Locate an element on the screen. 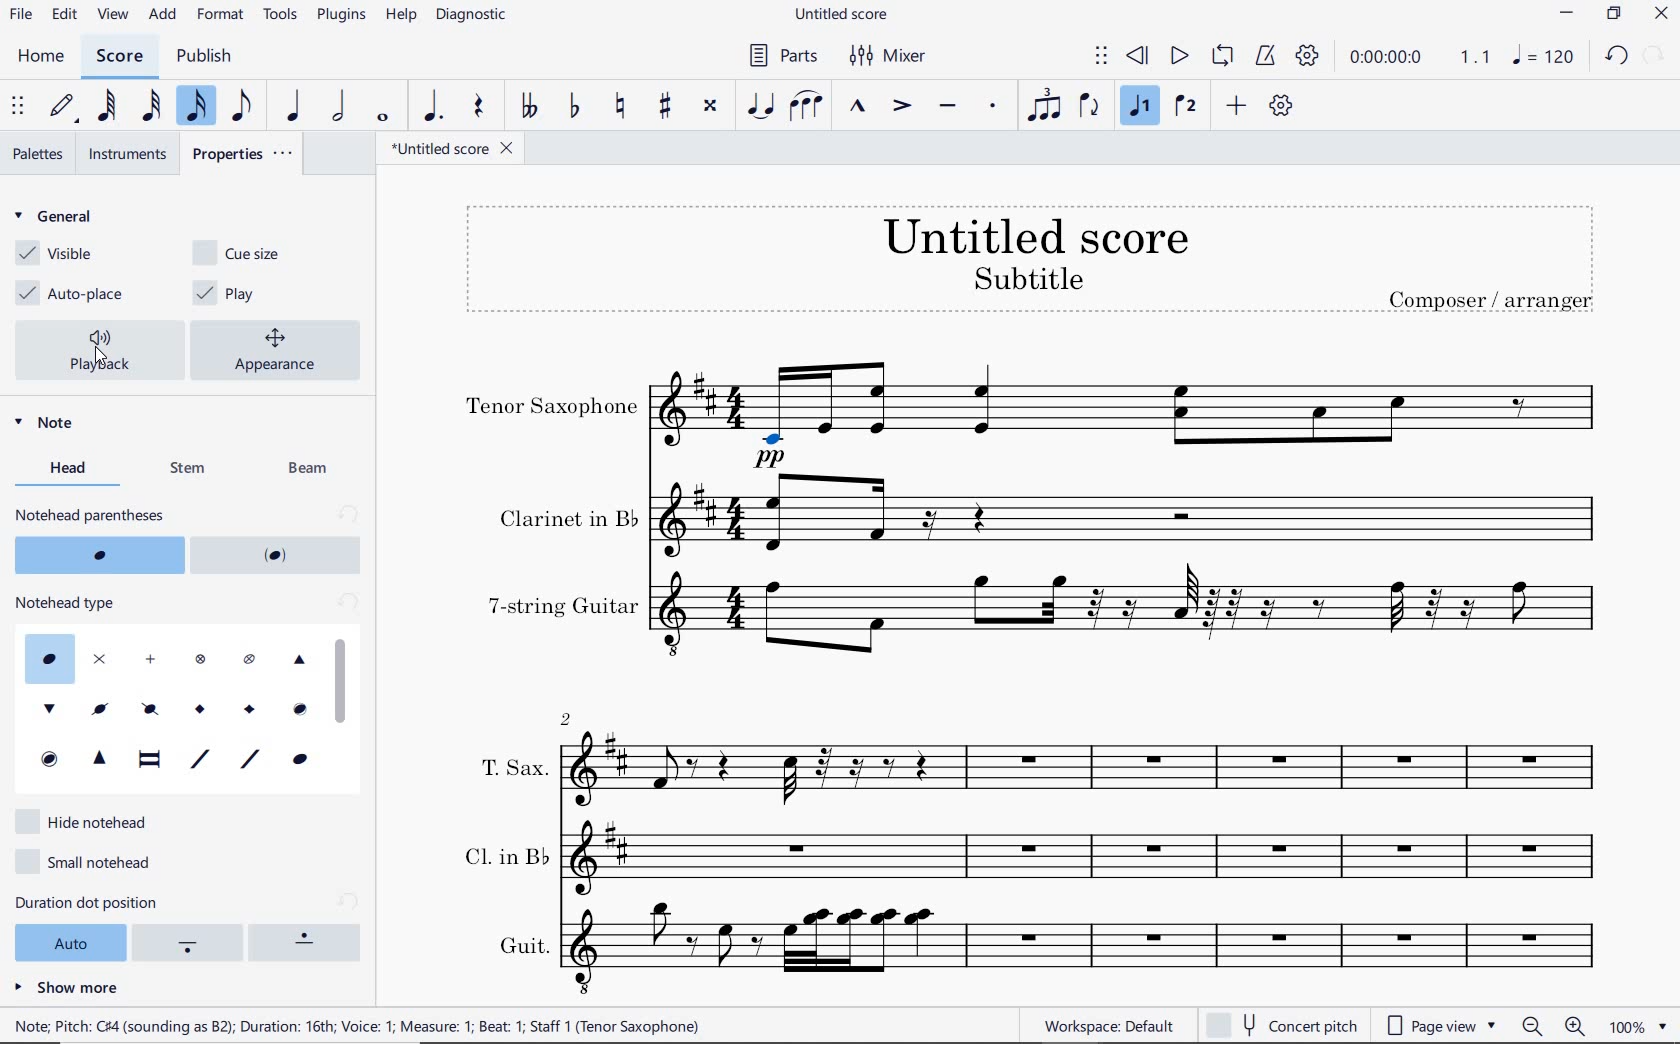  beam is located at coordinates (314, 470).